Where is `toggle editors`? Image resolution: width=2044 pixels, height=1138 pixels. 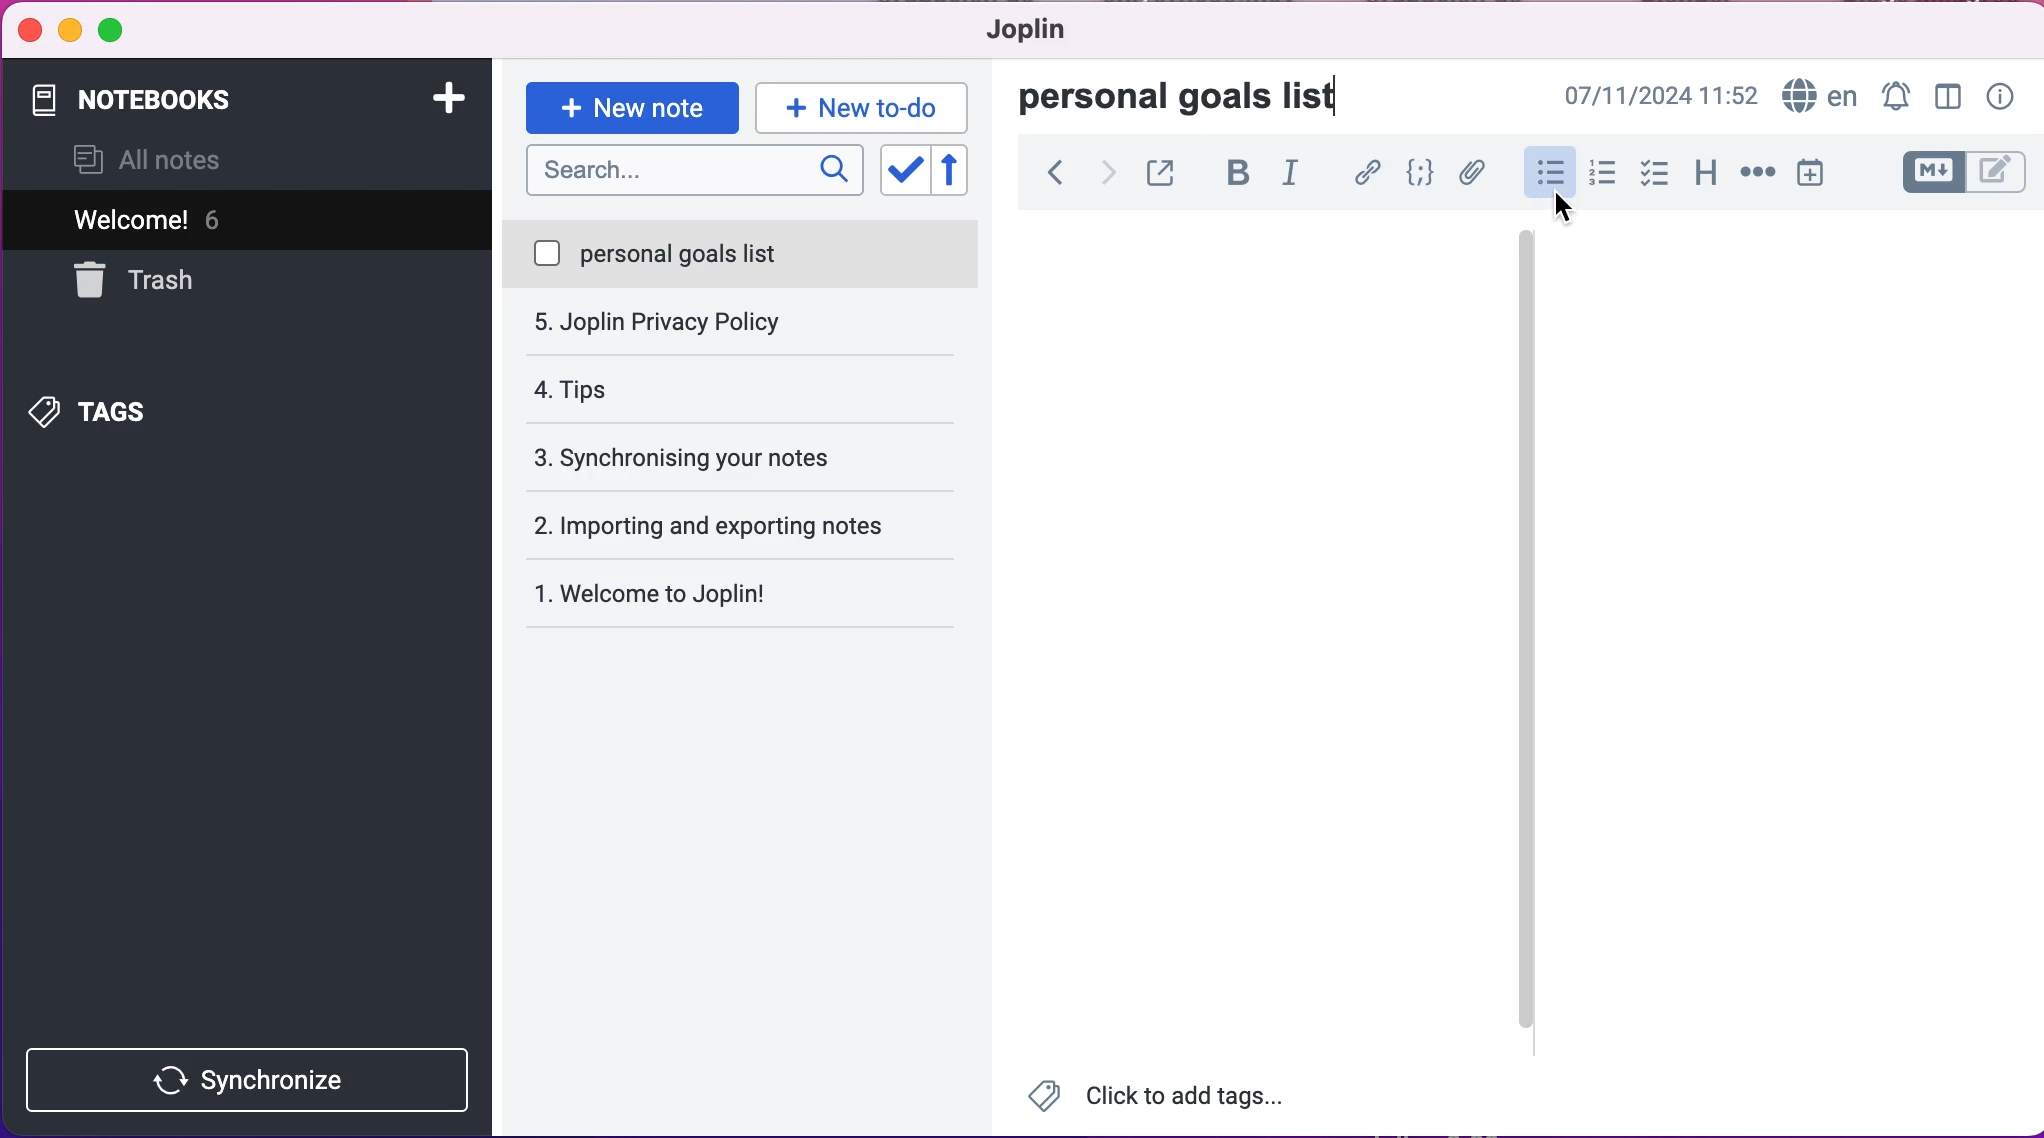
toggle editors is located at coordinates (1946, 173).